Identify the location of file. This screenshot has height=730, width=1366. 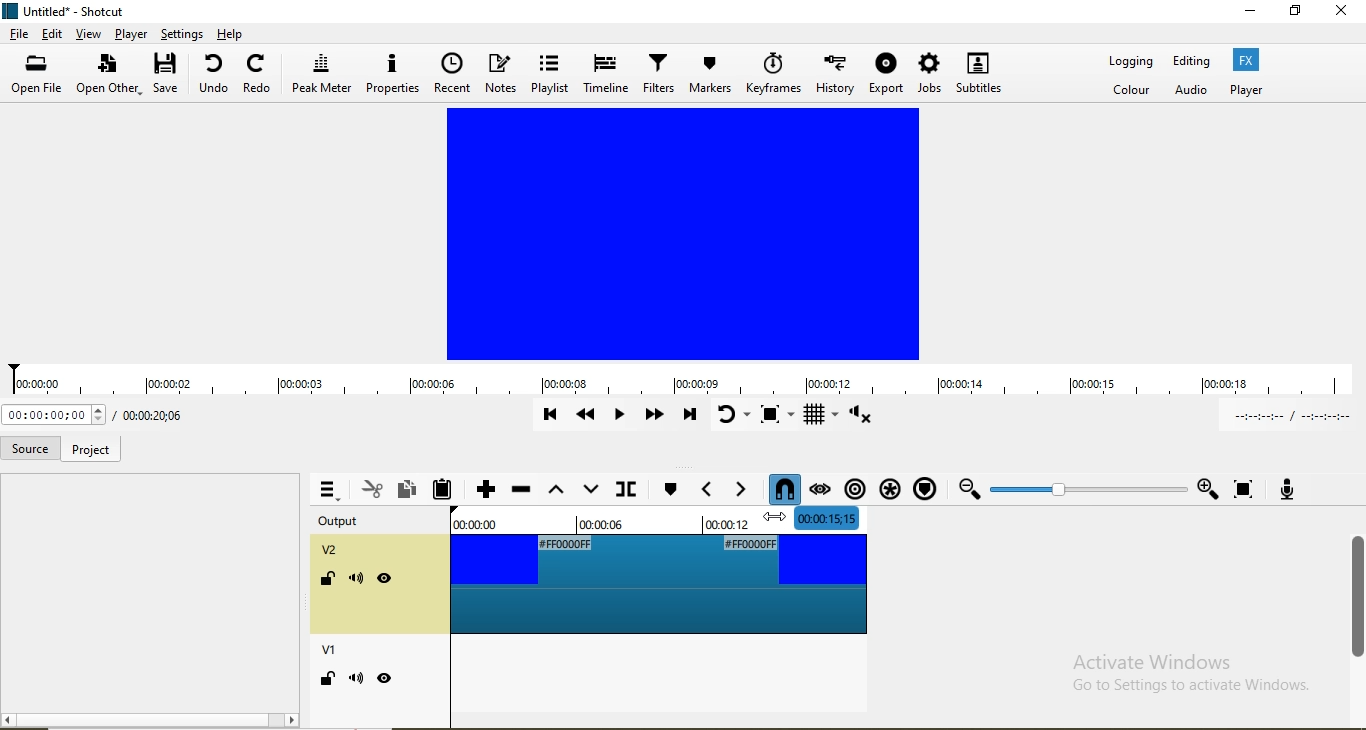
(19, 36).